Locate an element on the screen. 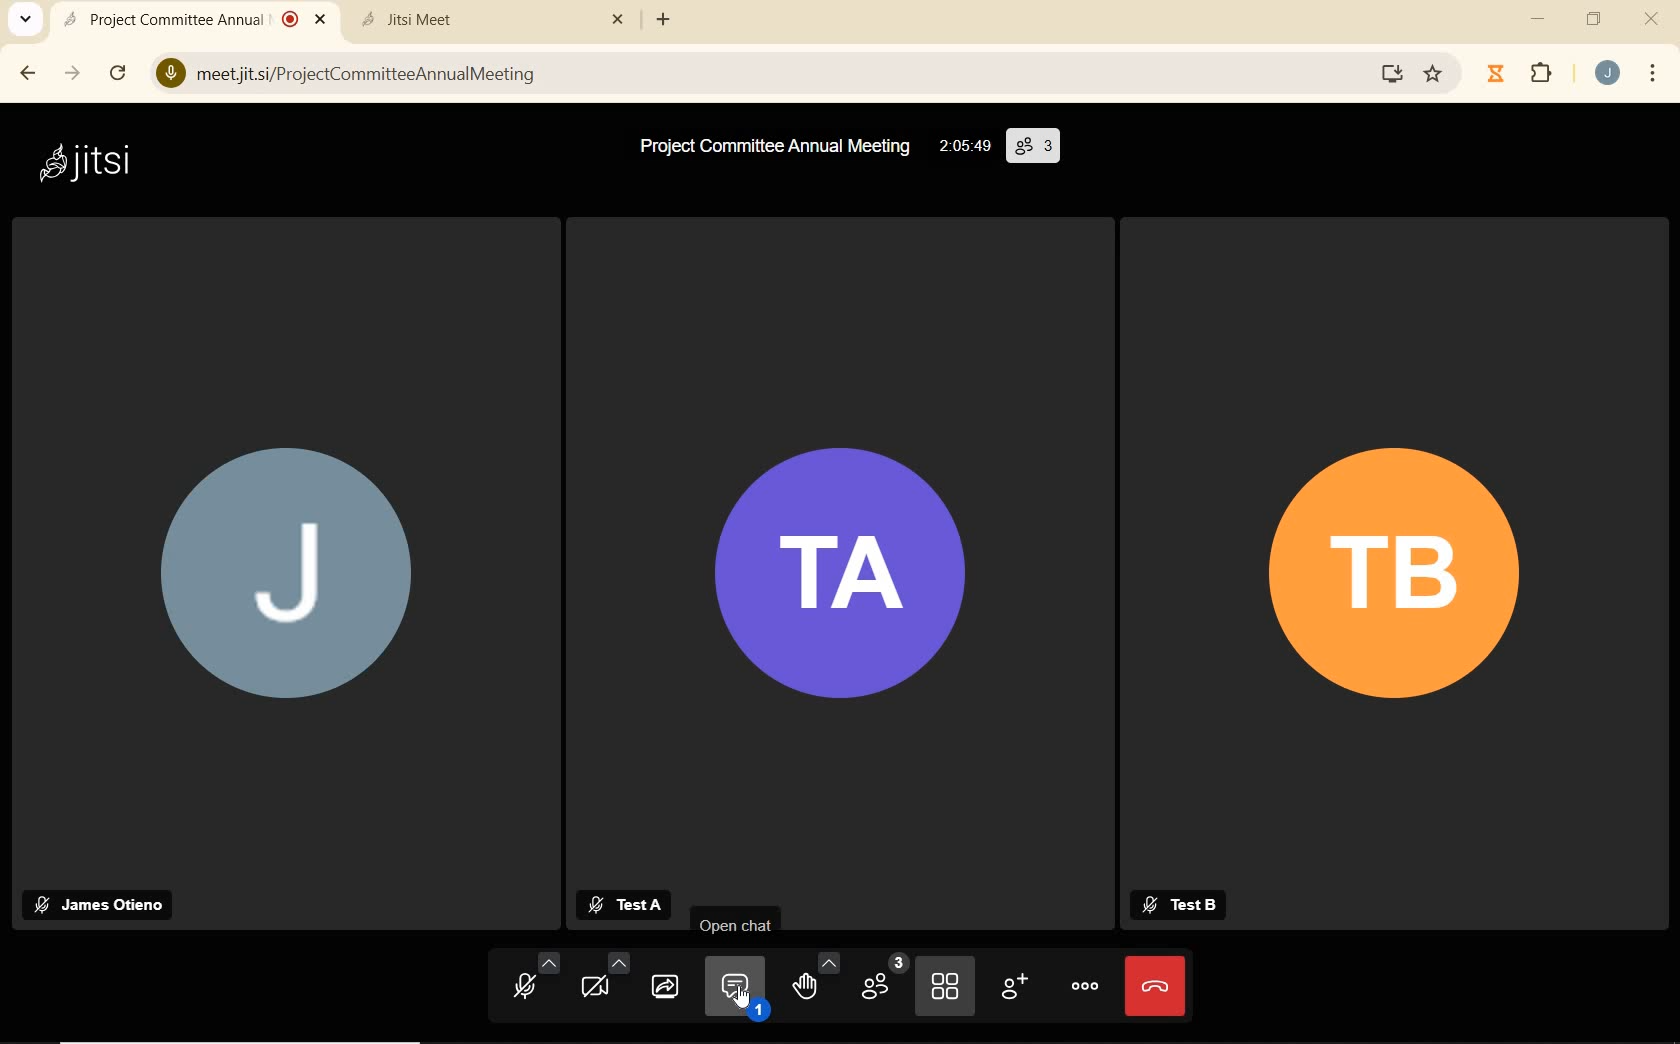  open chat is located at coordinates (737, 924).